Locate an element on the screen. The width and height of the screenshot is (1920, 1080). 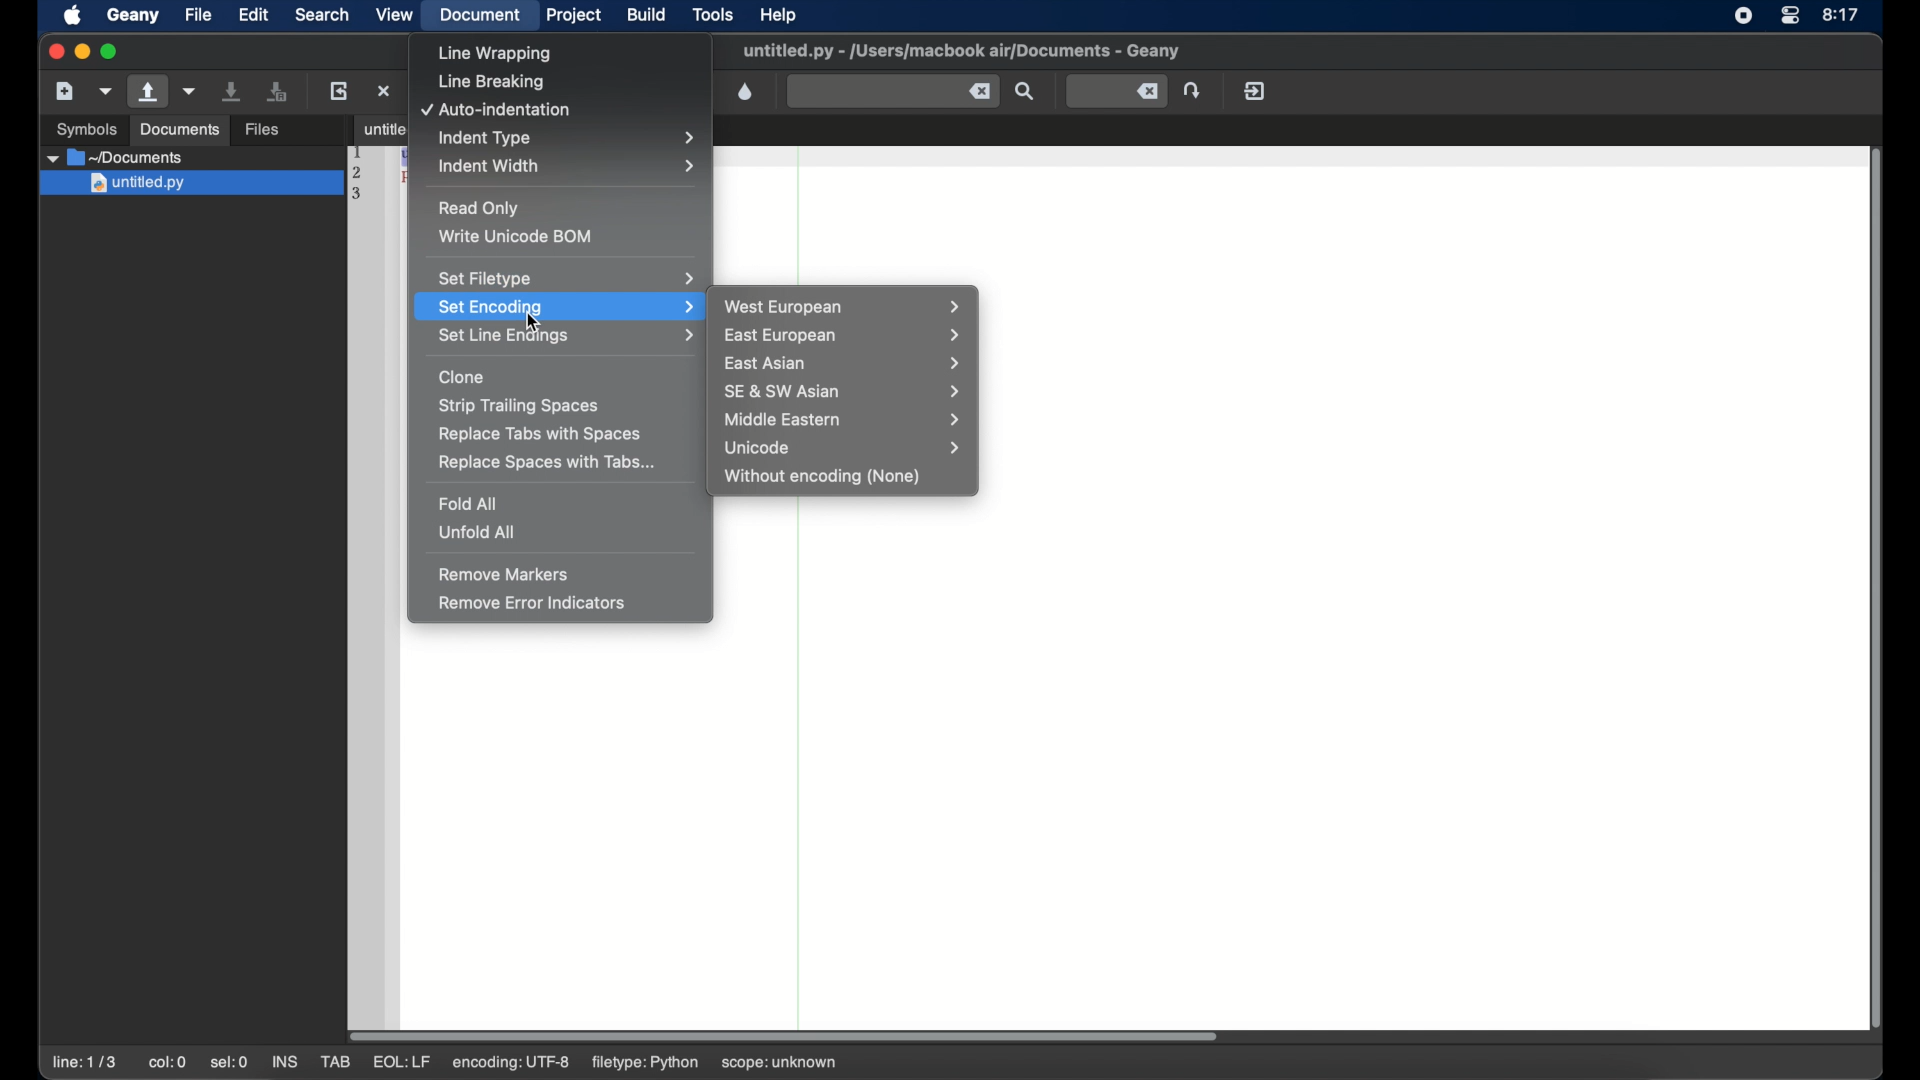
replace tabs with spaces is located at coordinates (541, 434).